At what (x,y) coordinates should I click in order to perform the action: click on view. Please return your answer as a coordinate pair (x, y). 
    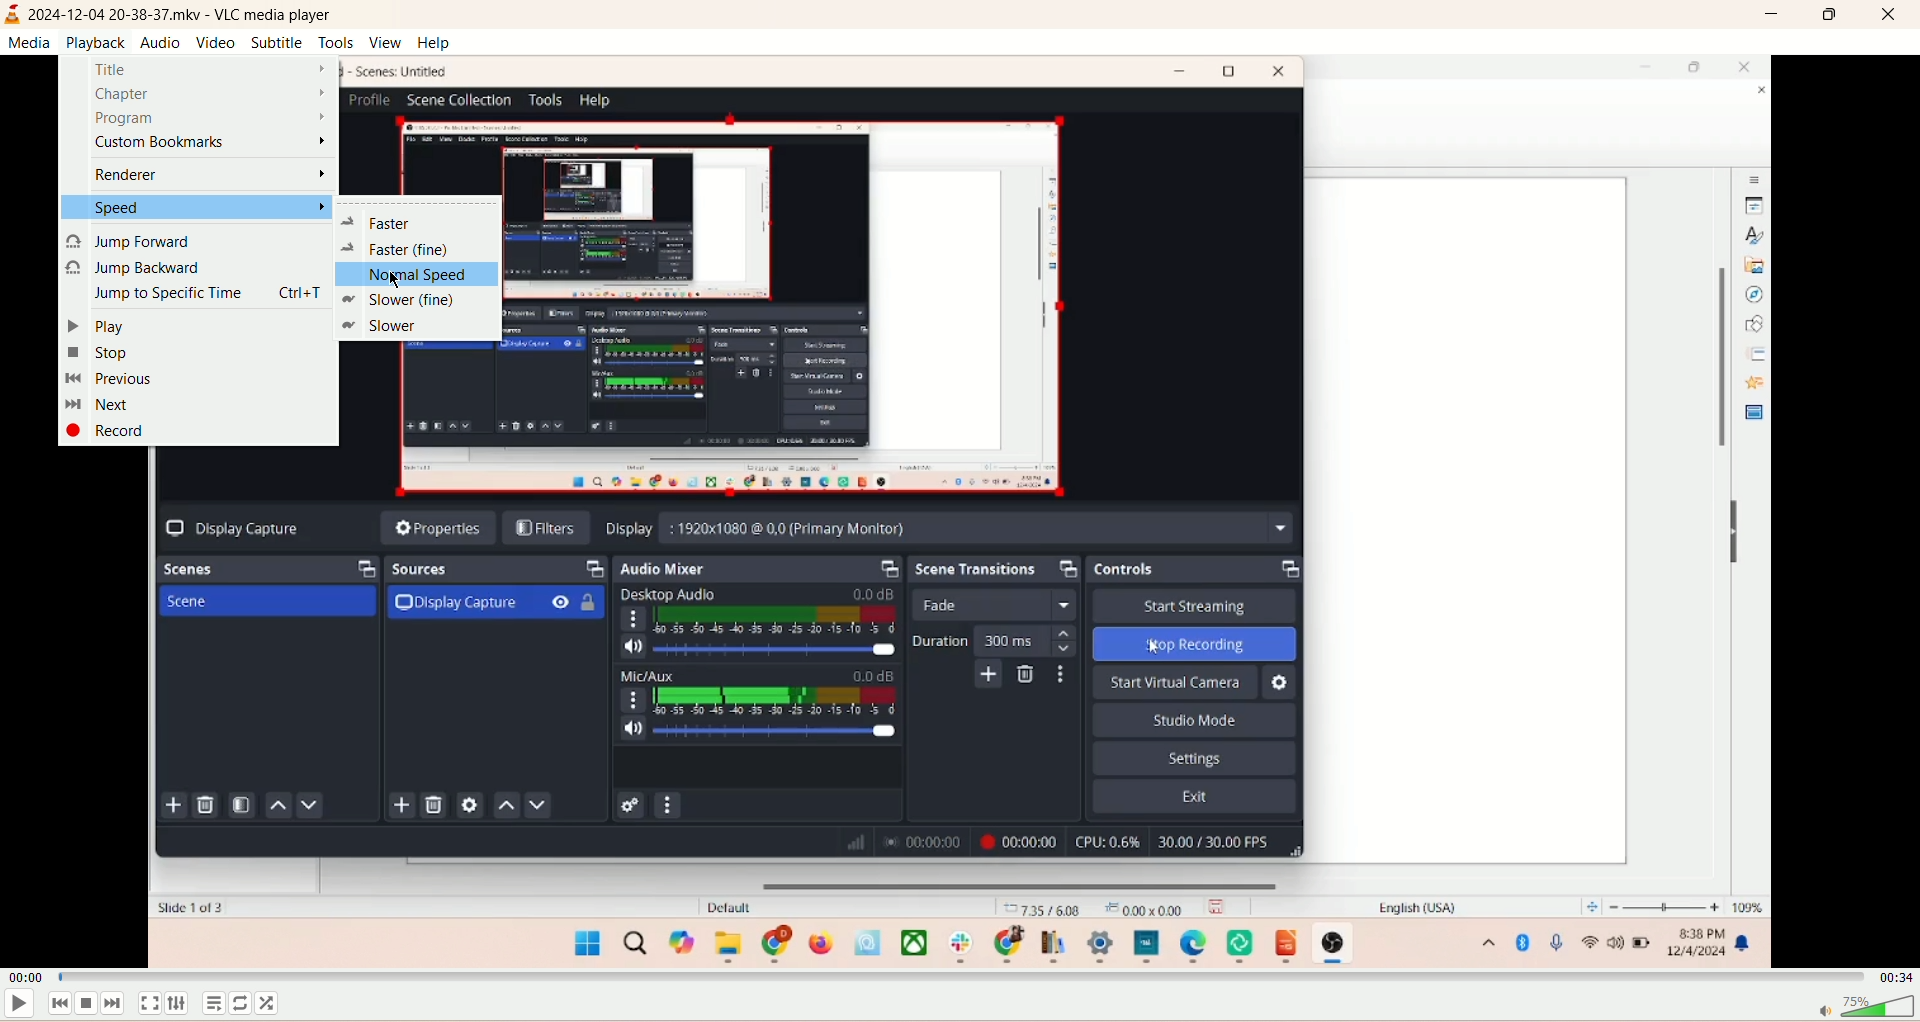
    Looking at the image, I should click on (385, 41).